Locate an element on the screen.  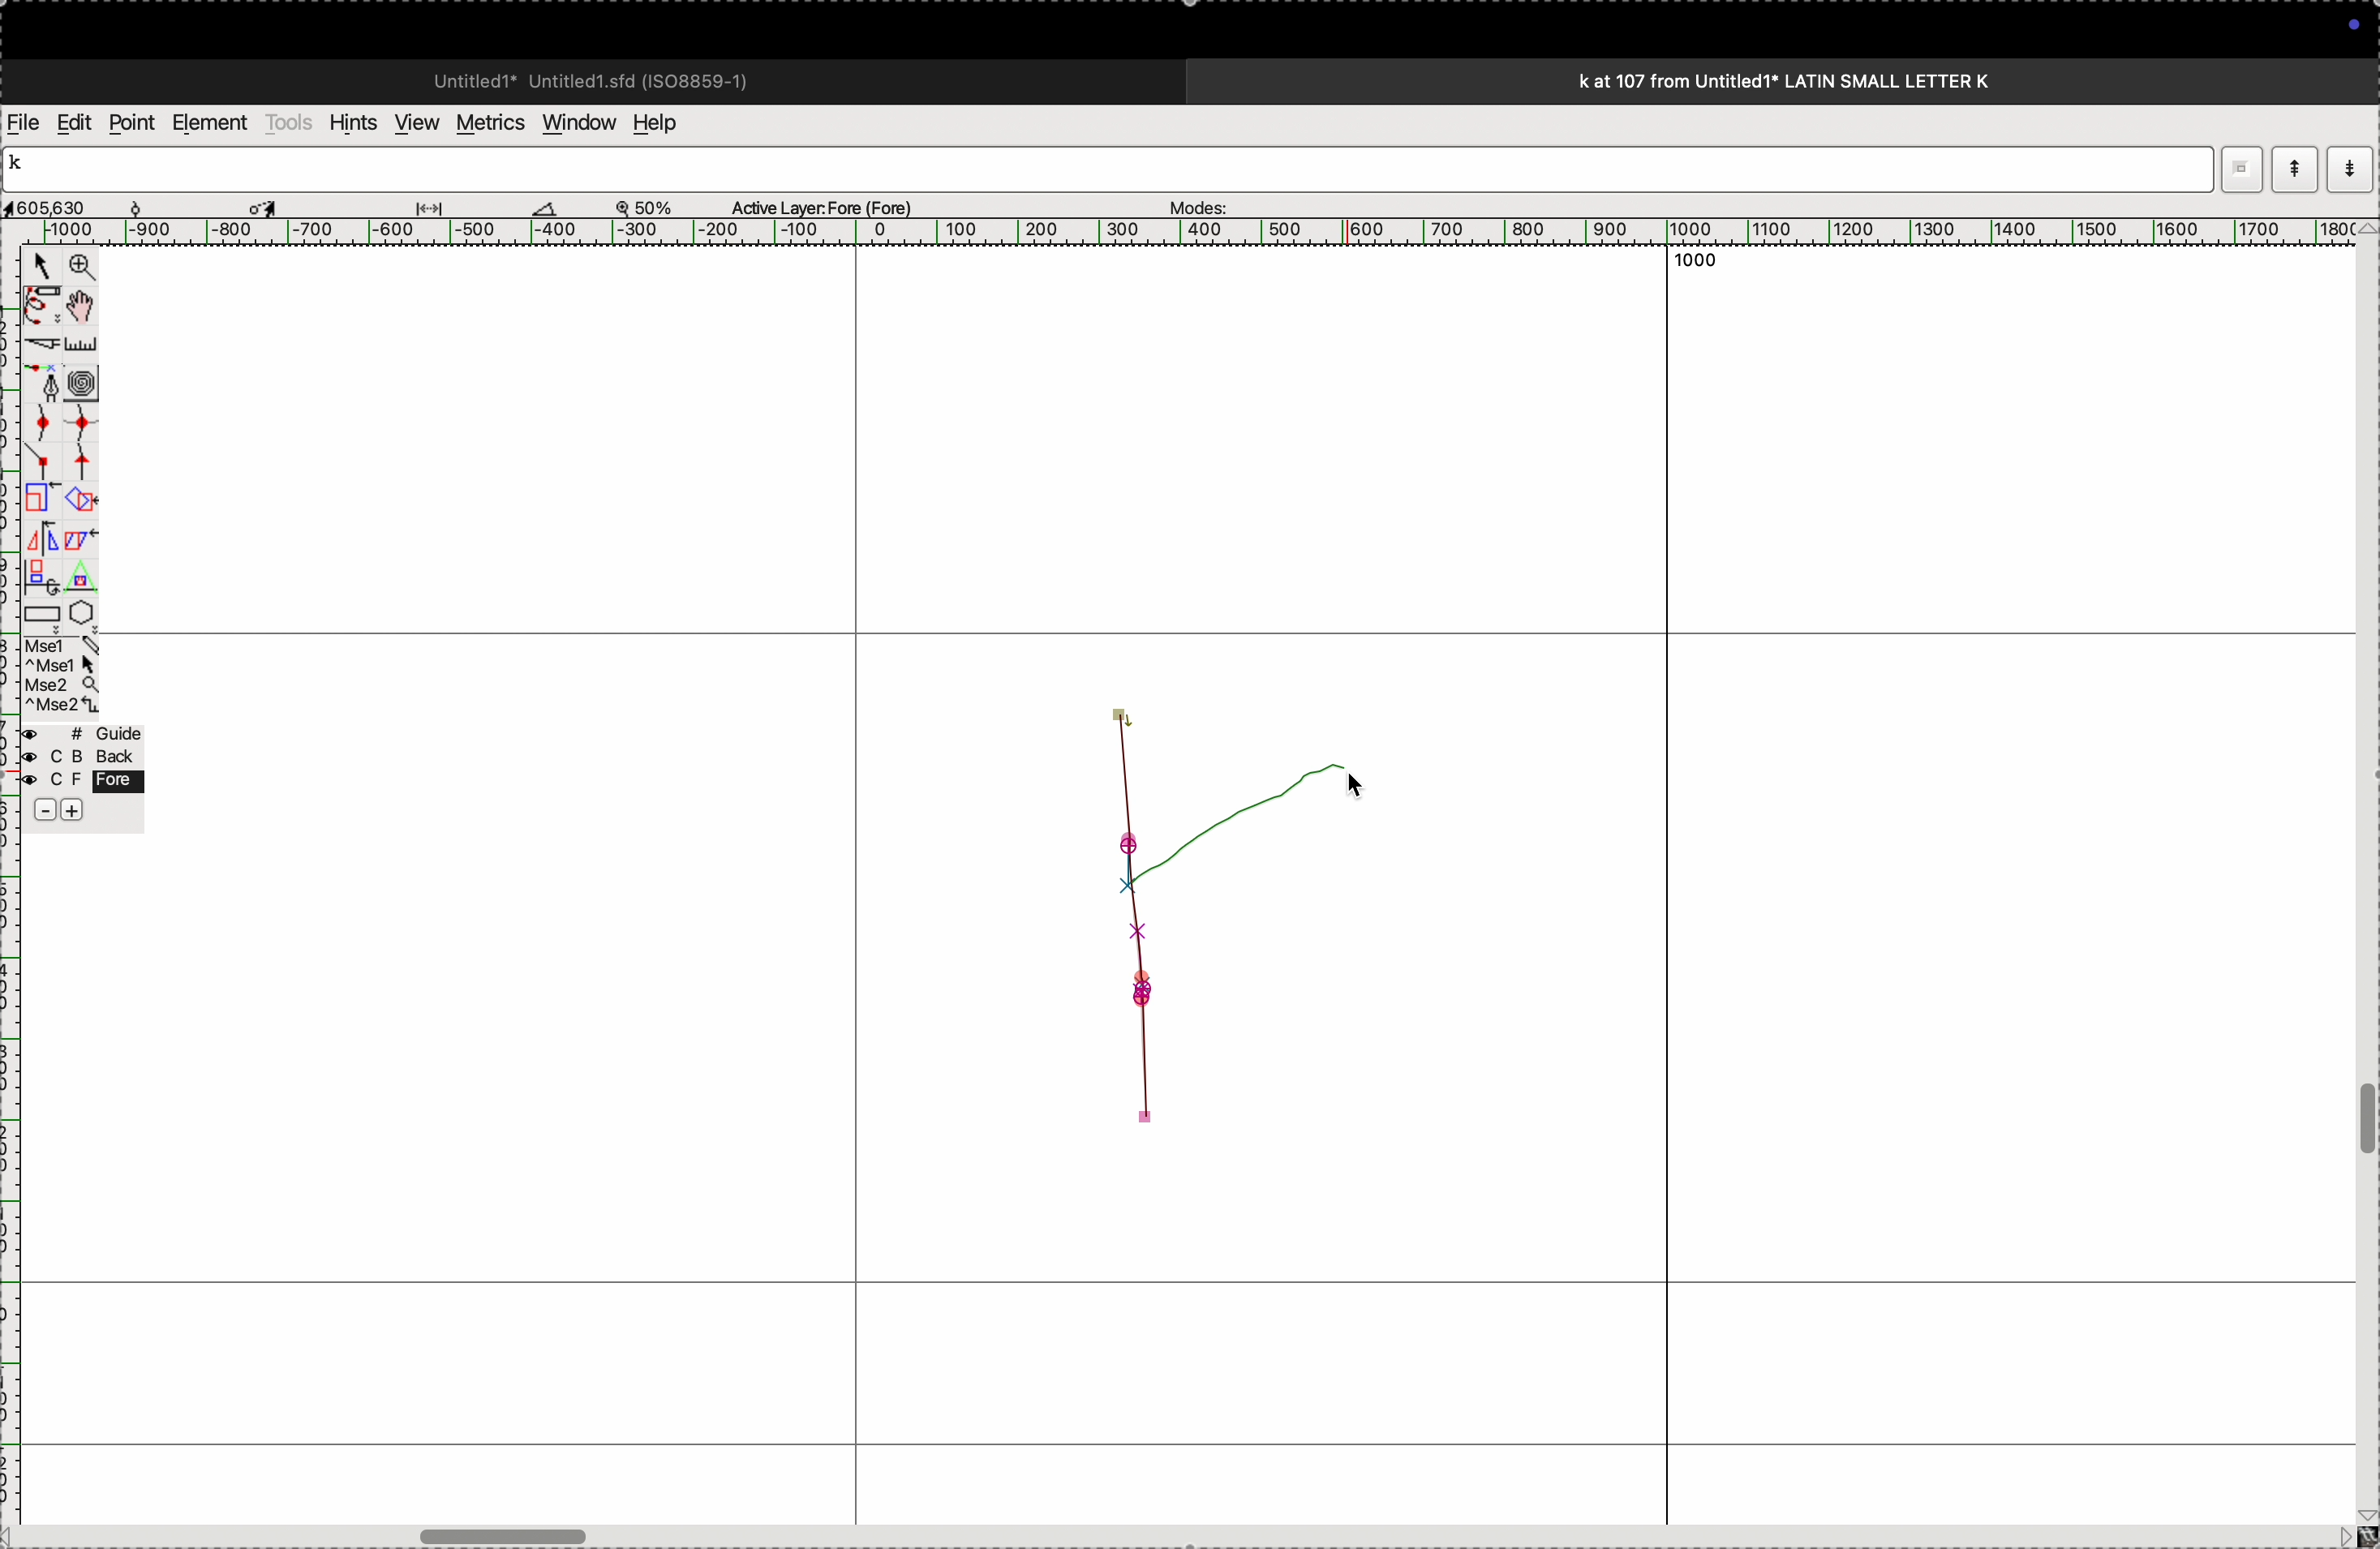
view is located at coordinates (411, 123).